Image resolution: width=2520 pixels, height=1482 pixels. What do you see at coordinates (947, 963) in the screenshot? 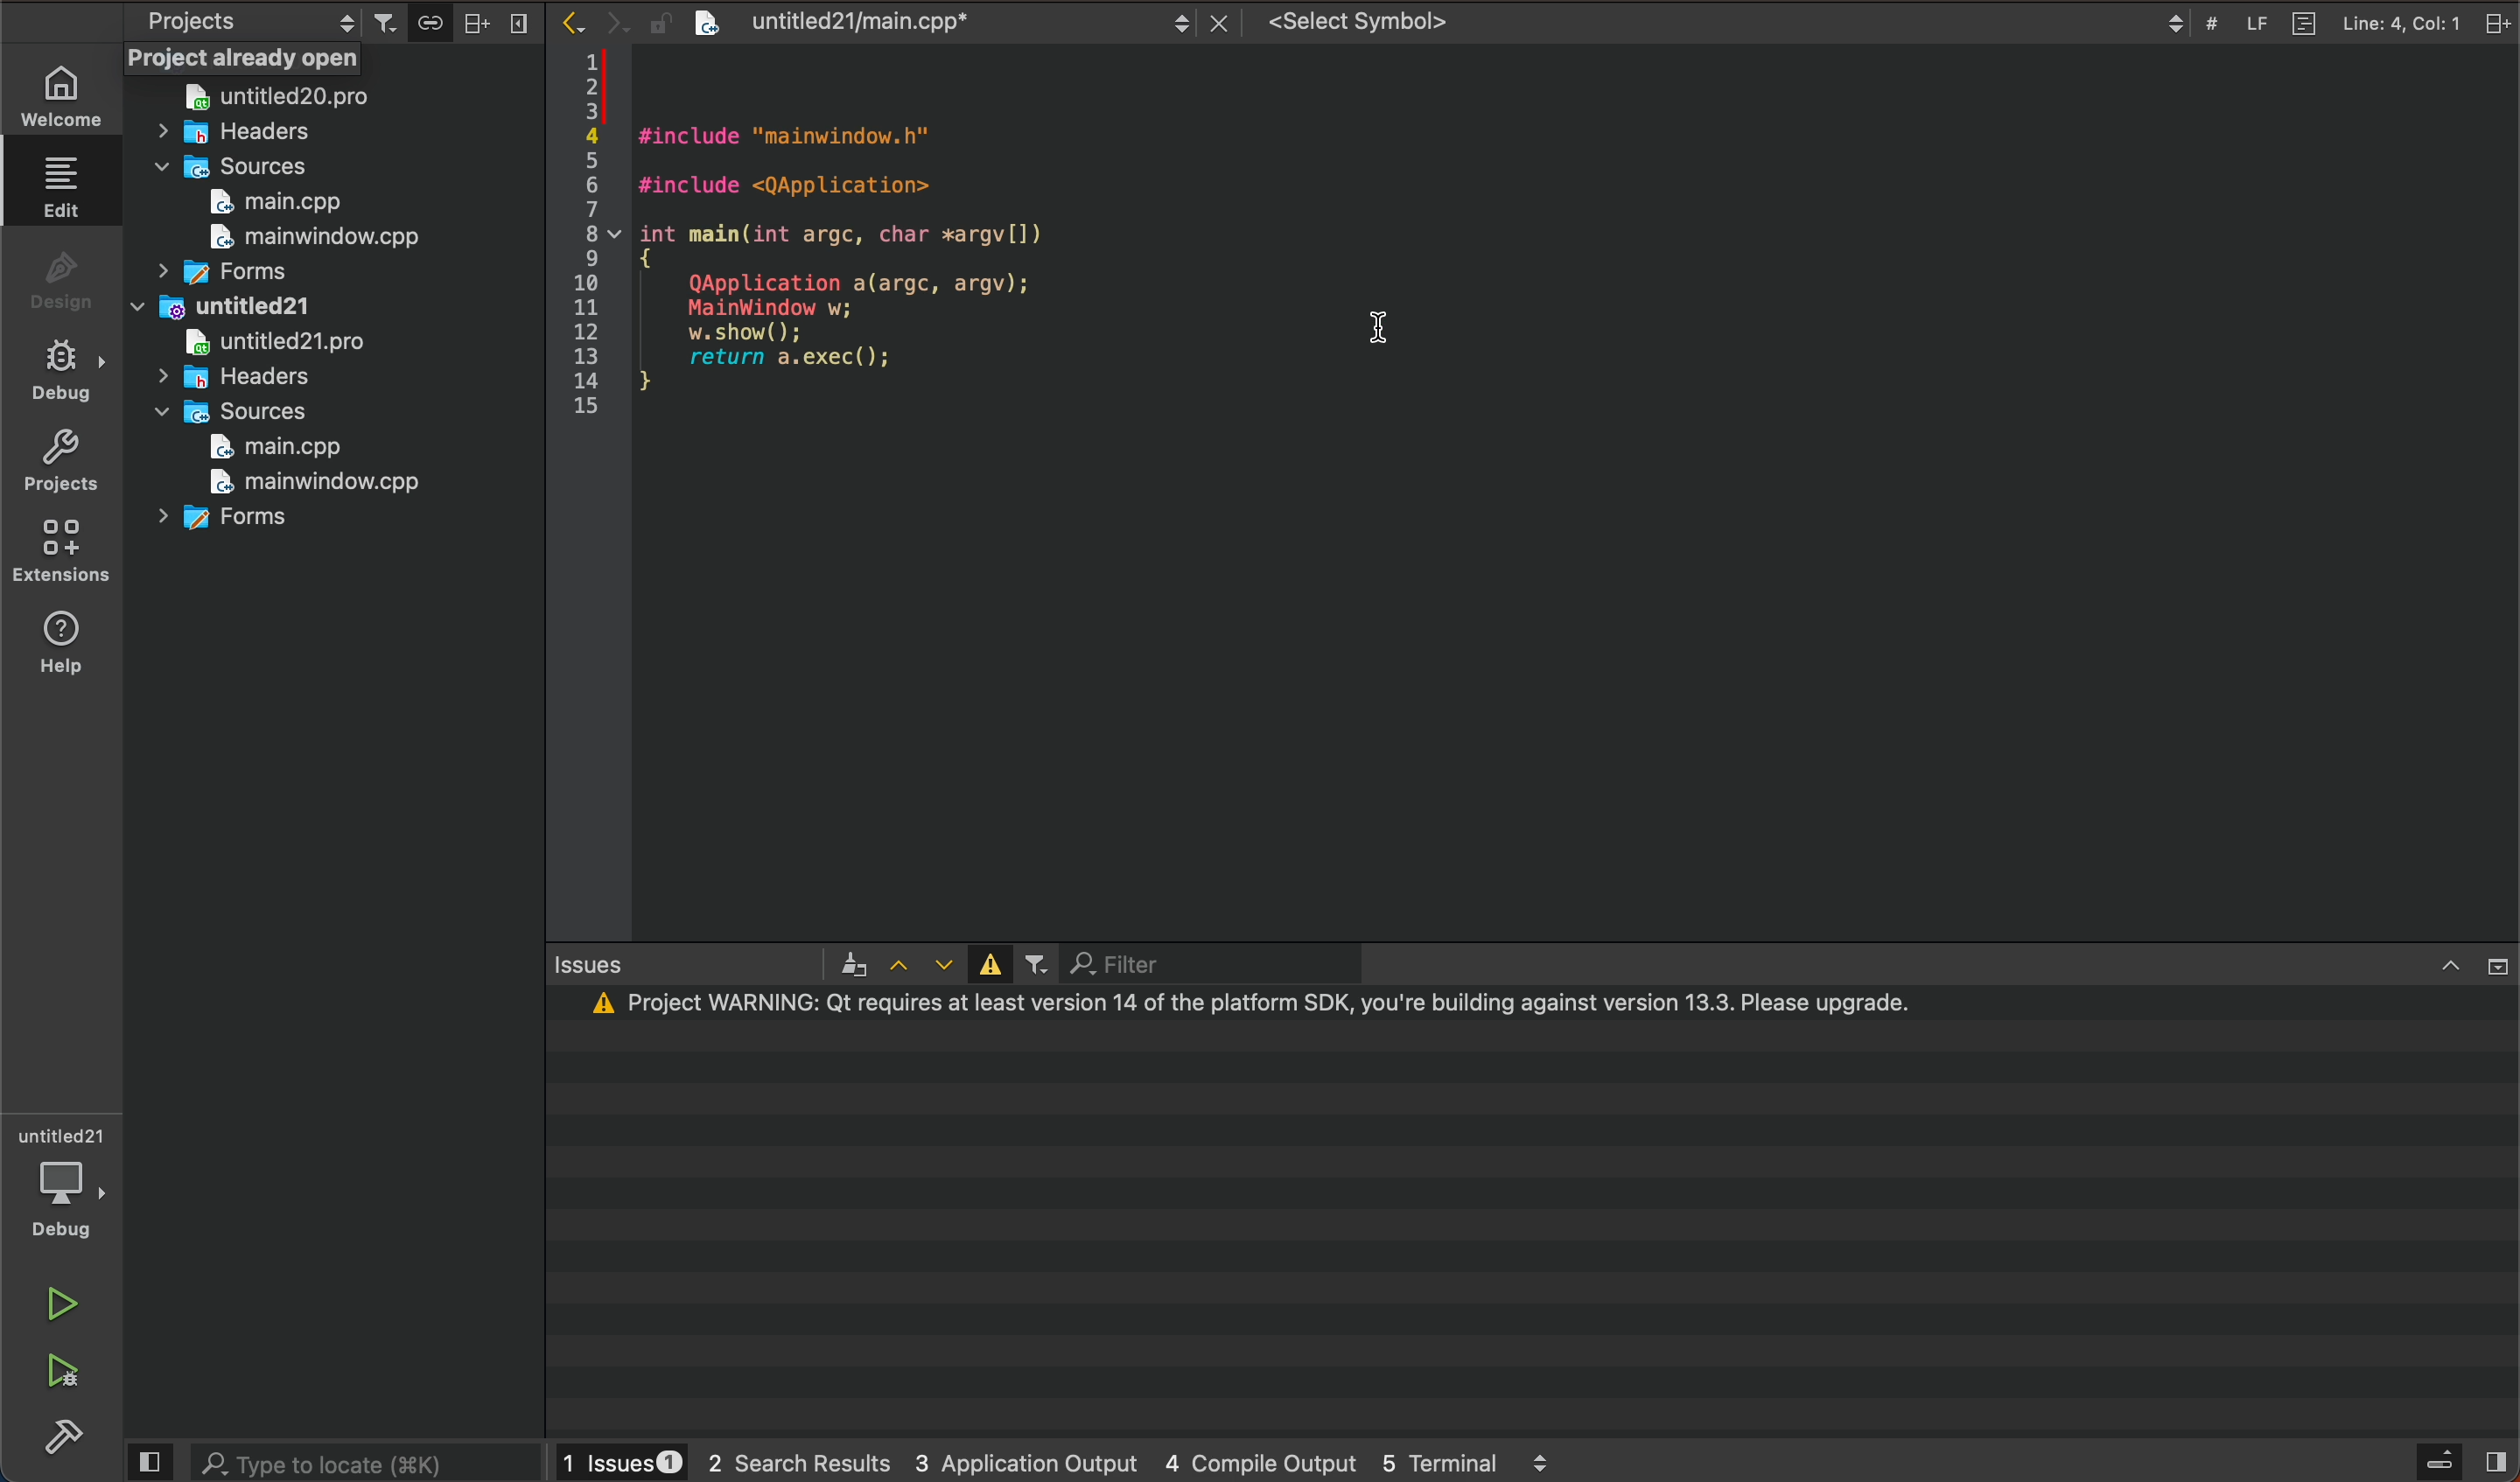
I see `next issue` at bounding box center [947, 963].